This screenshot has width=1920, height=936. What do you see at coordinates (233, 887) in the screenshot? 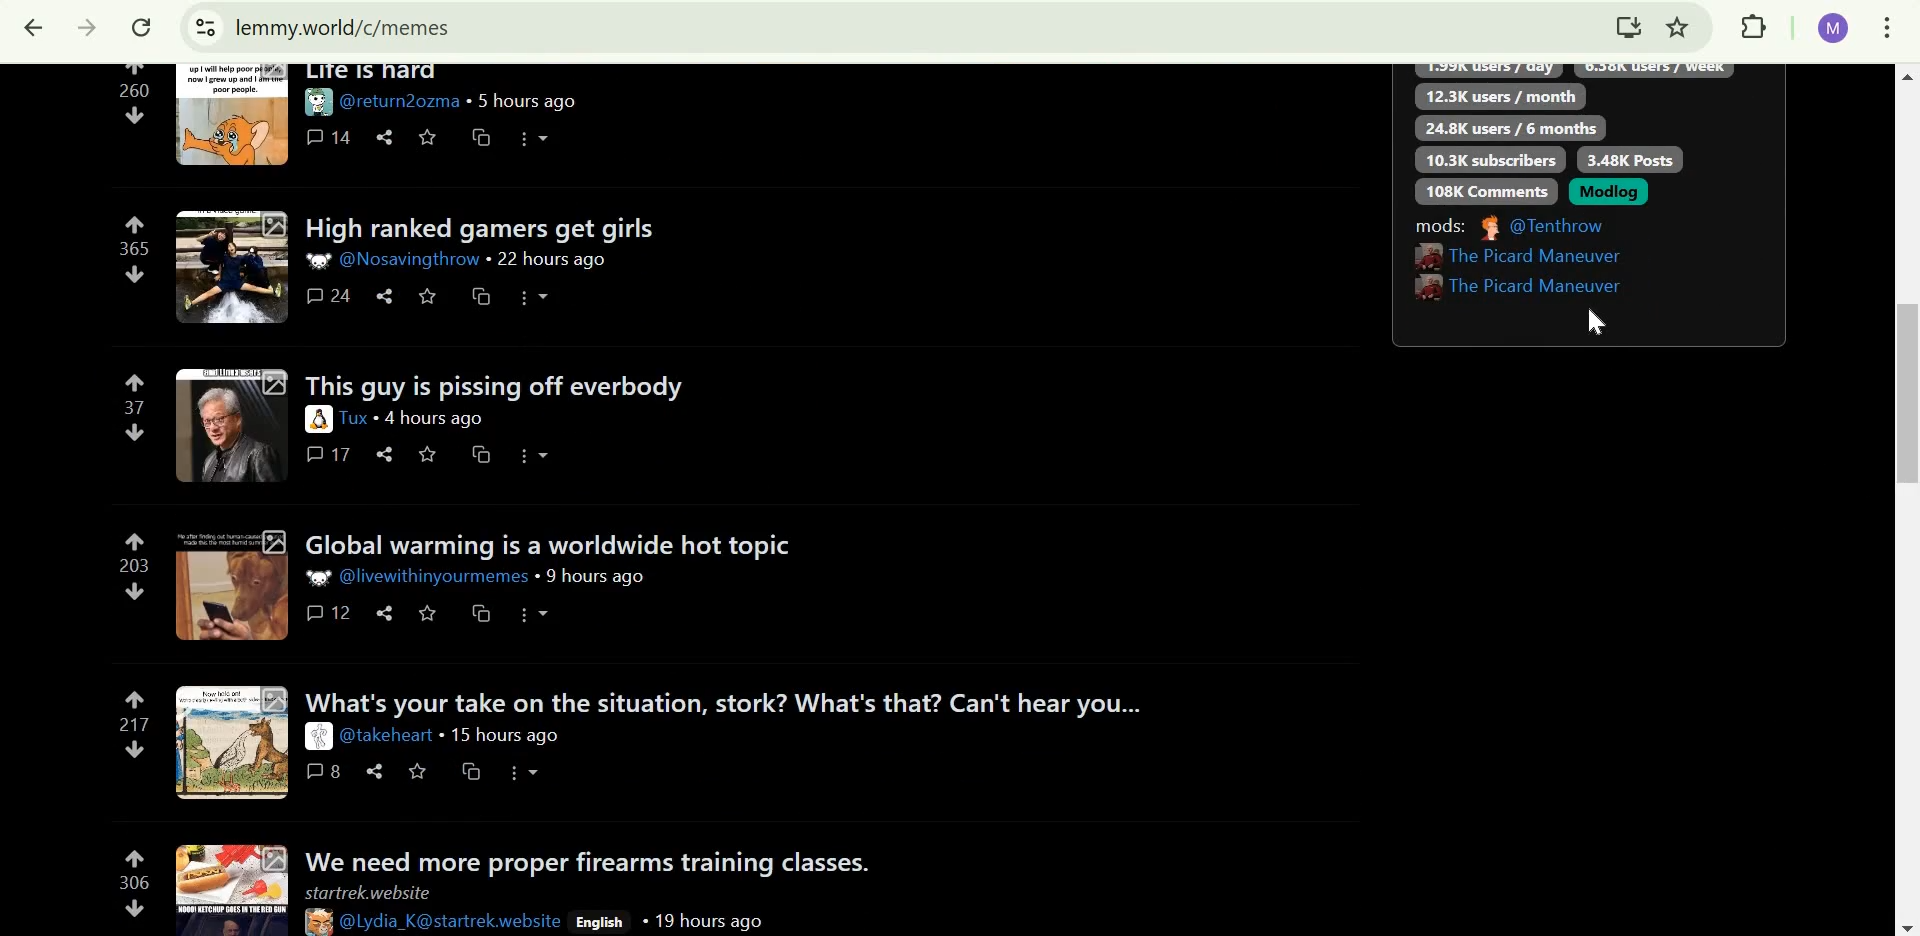
I see `expand here` at bounding box center [233, 887].